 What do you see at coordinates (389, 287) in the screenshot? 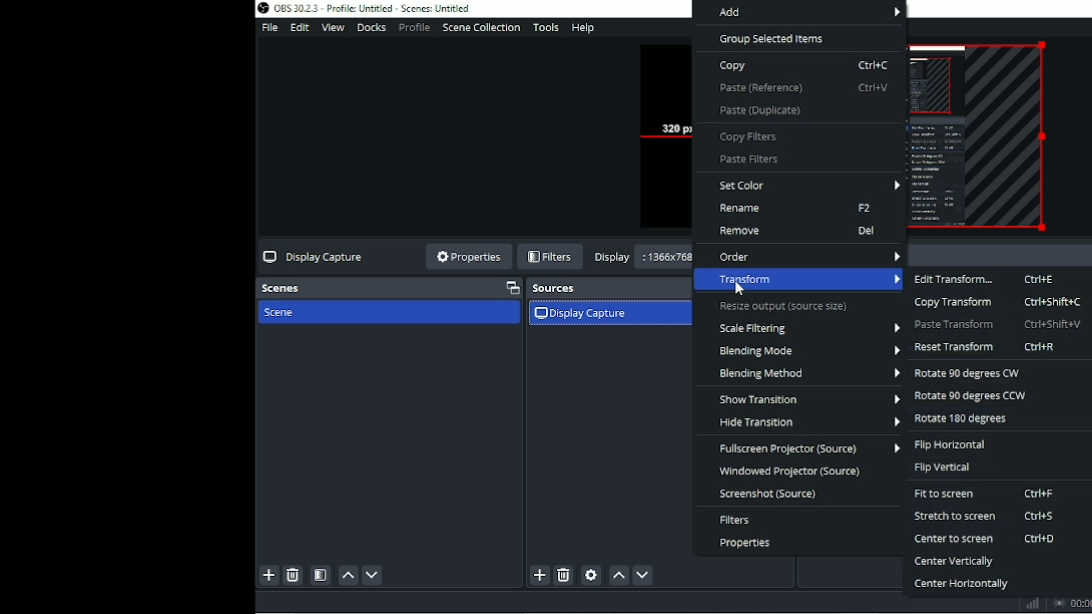
I see `Scenes` at bounding box center [389, 287].